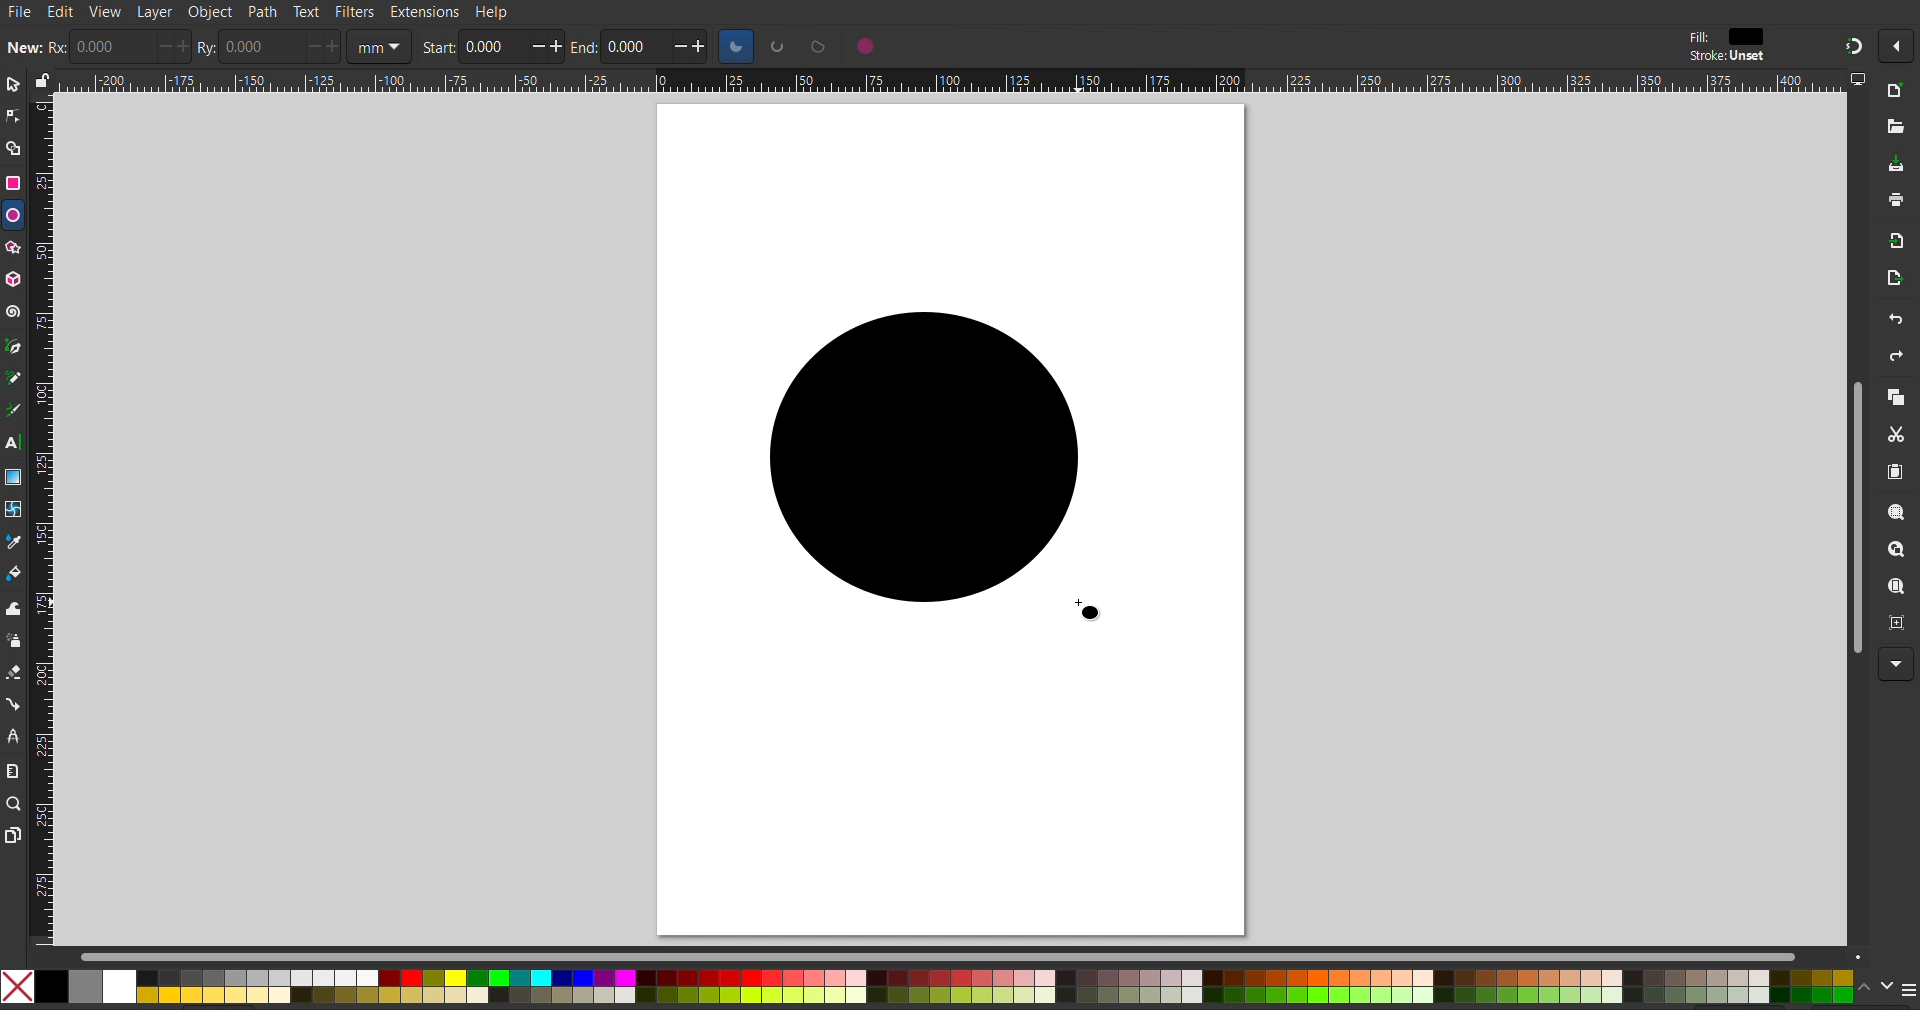 The image size is (1920, 1010). Describe the element at coordinates (1896, 624) in the screenshot. I see `Zoom Page Center` at that location.